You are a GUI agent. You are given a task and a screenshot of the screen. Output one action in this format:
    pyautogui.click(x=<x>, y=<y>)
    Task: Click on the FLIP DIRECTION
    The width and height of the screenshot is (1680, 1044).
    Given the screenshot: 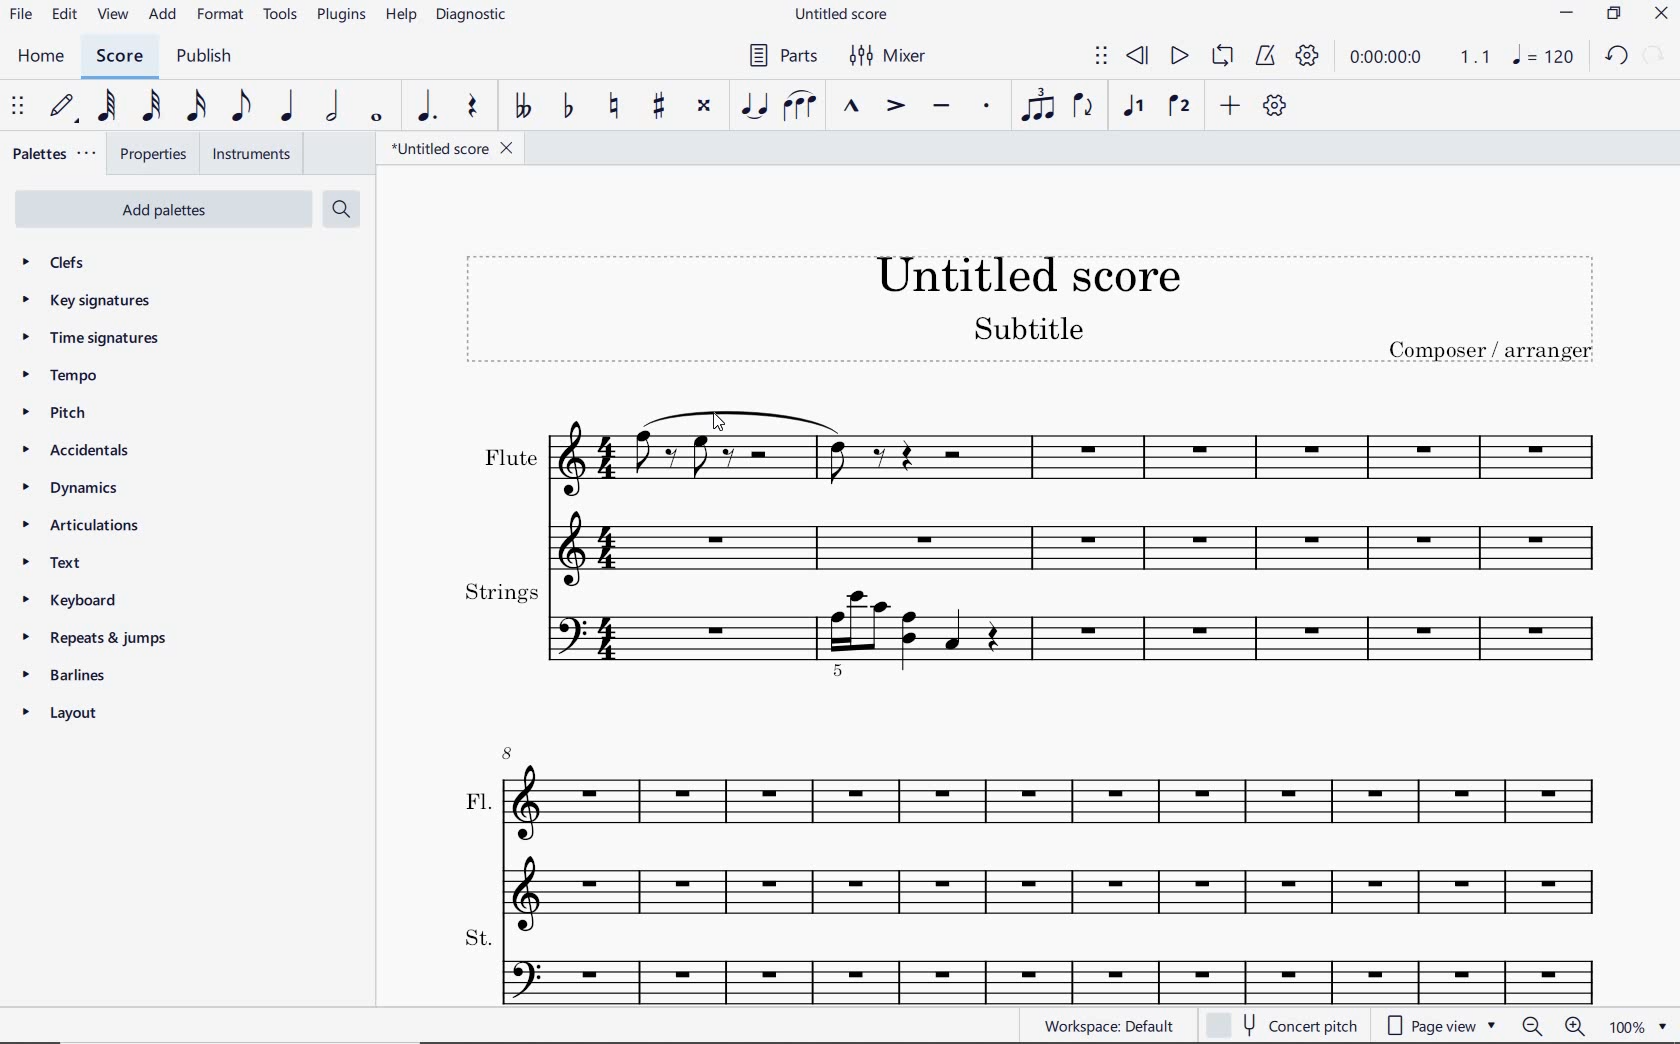 What is the action you would take?
    pyautogui.click(x=1086, y=111)
    